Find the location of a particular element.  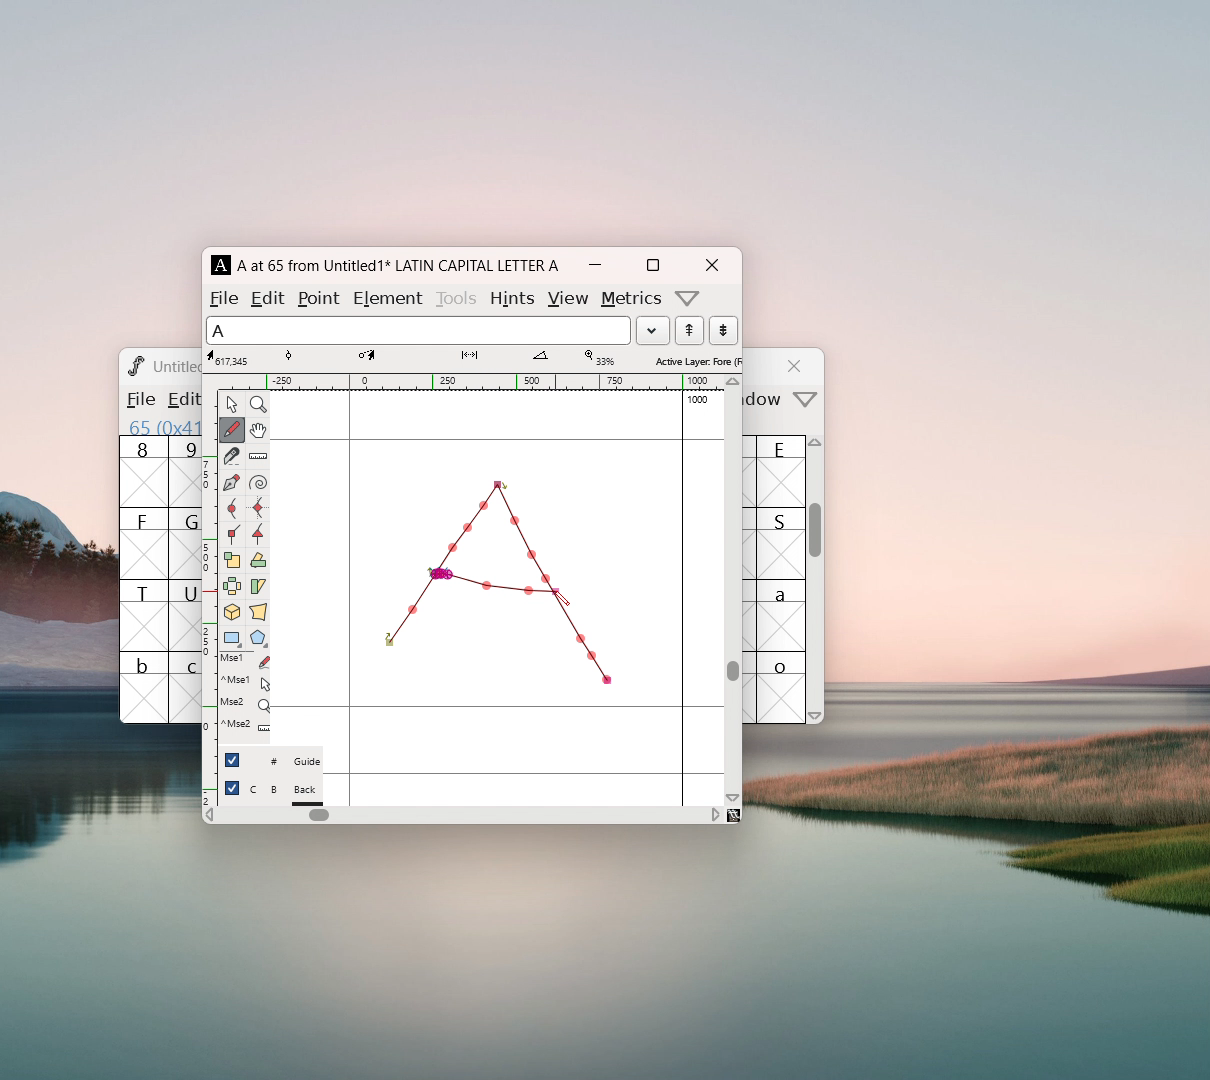

distance from starting point is located at coordinates (486, 360).